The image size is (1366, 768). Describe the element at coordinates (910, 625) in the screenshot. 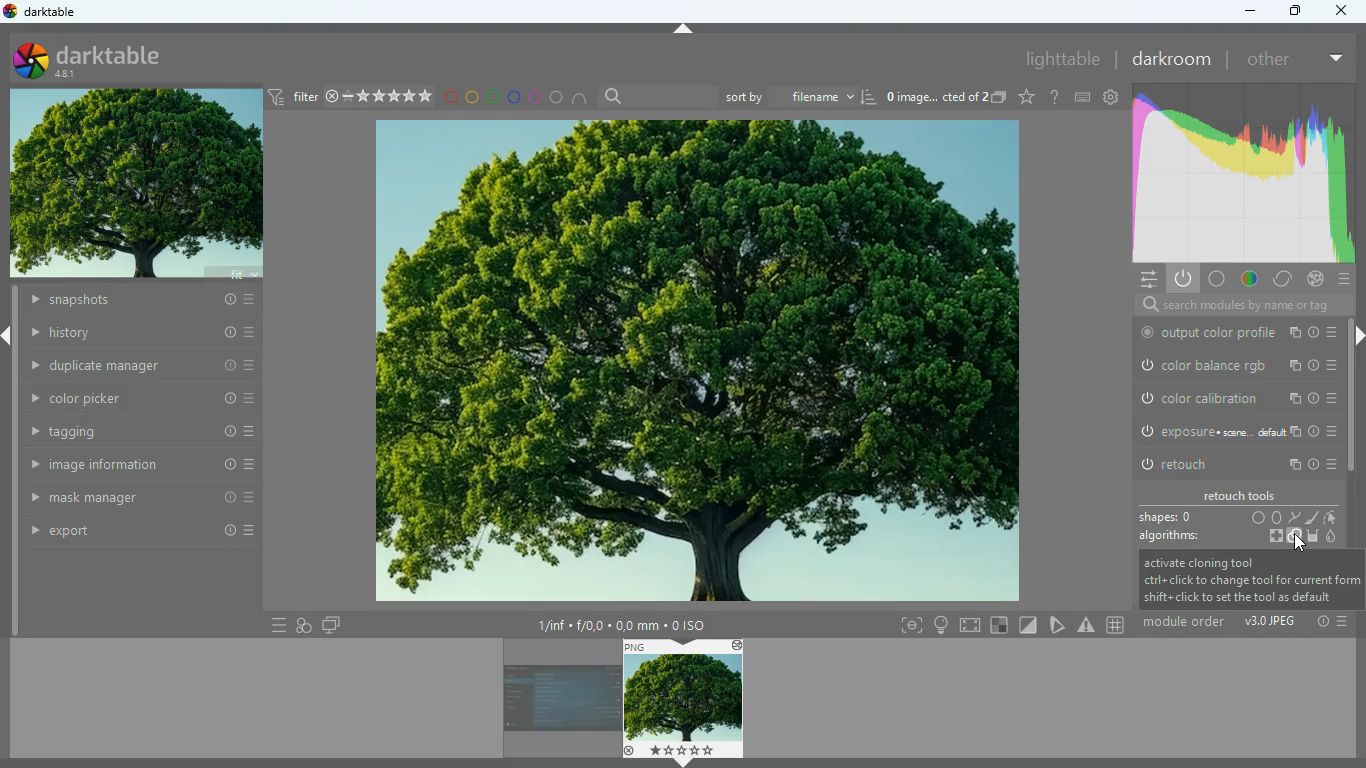

I see `frame` at that location.